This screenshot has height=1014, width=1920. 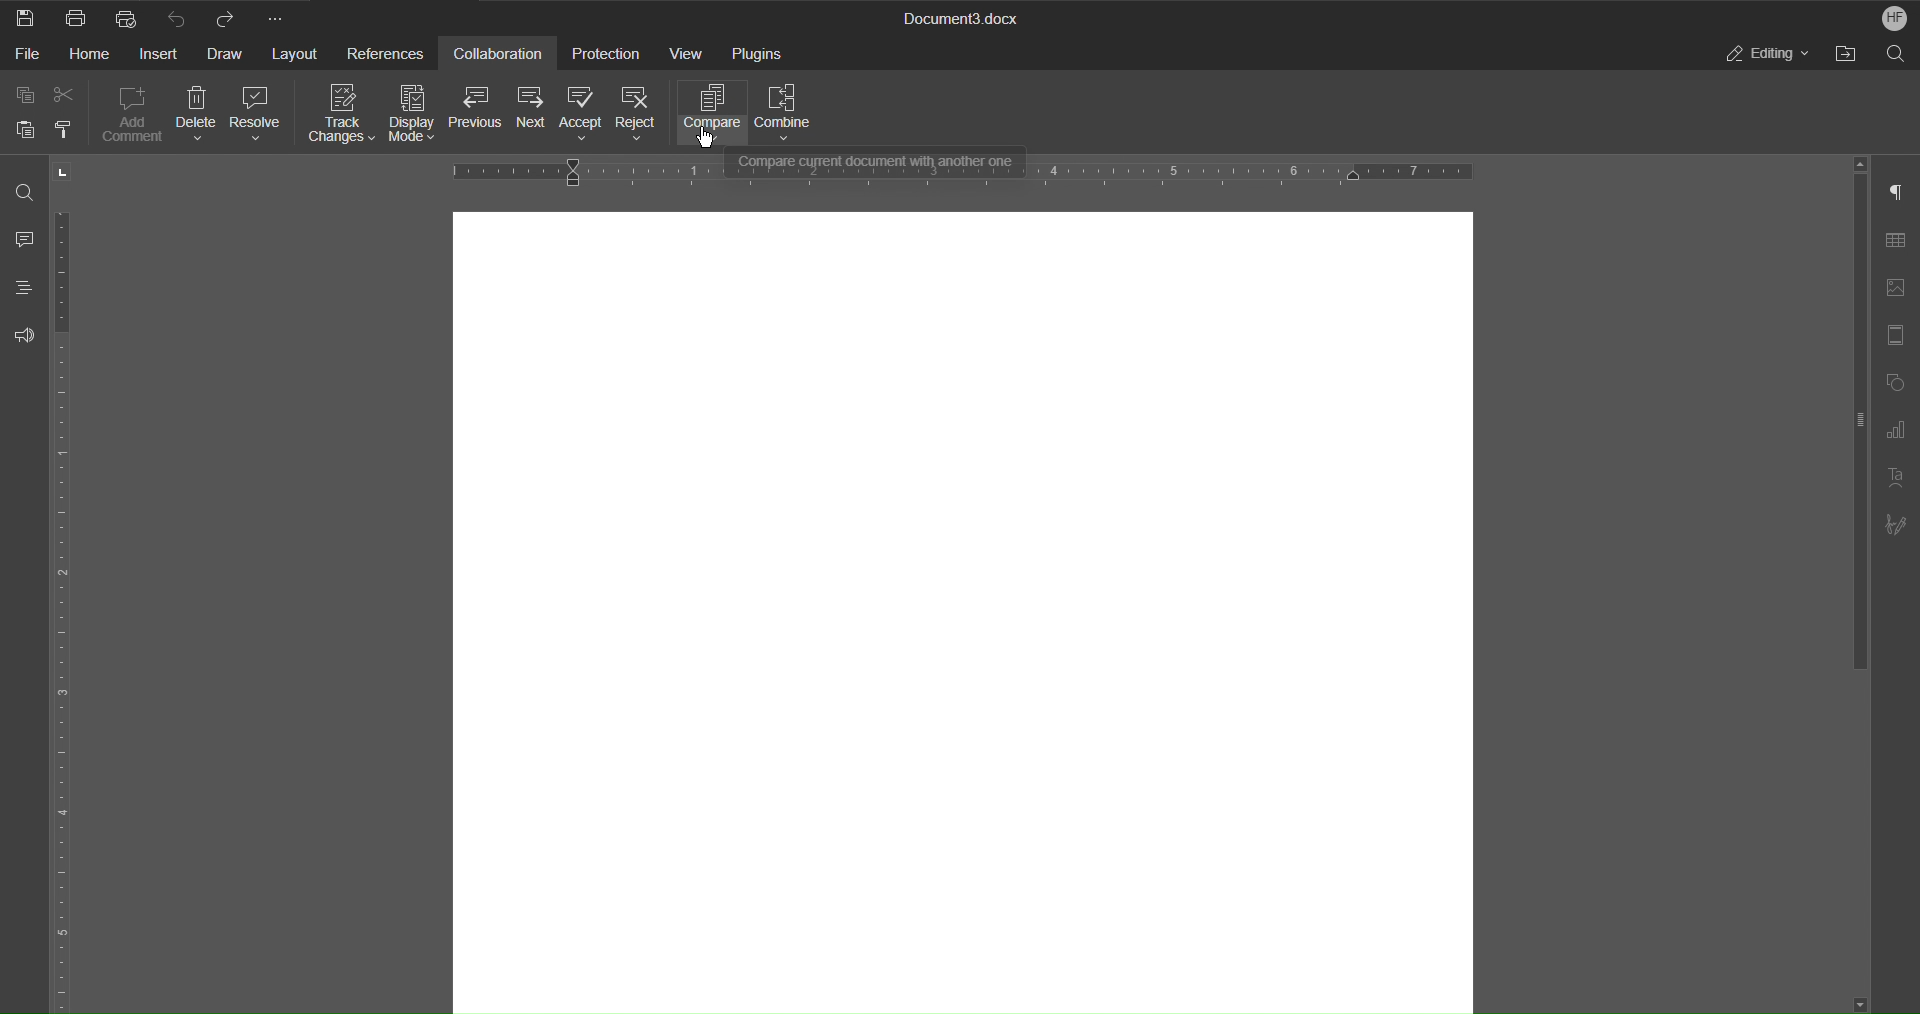 What do you see at coordinates (24, 19) in the screenshot?
I see `Save` at bounding box center [24, 19].